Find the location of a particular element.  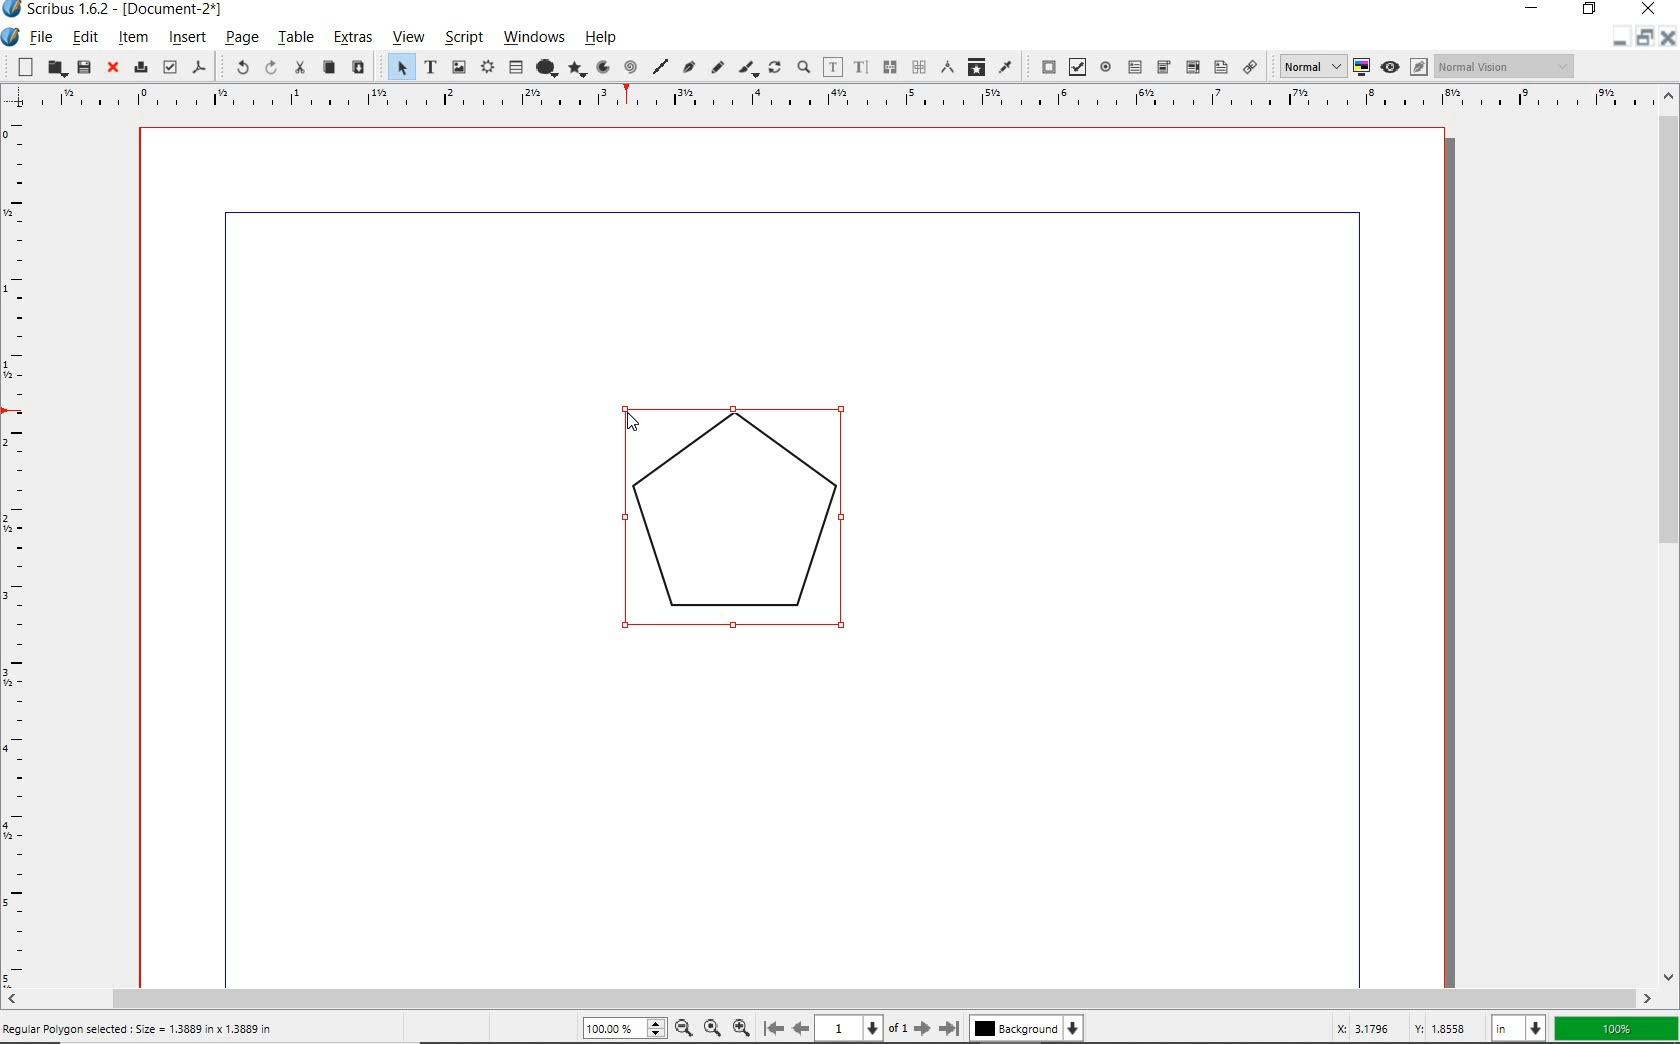

Restore is located at coordinates (1643, 40).